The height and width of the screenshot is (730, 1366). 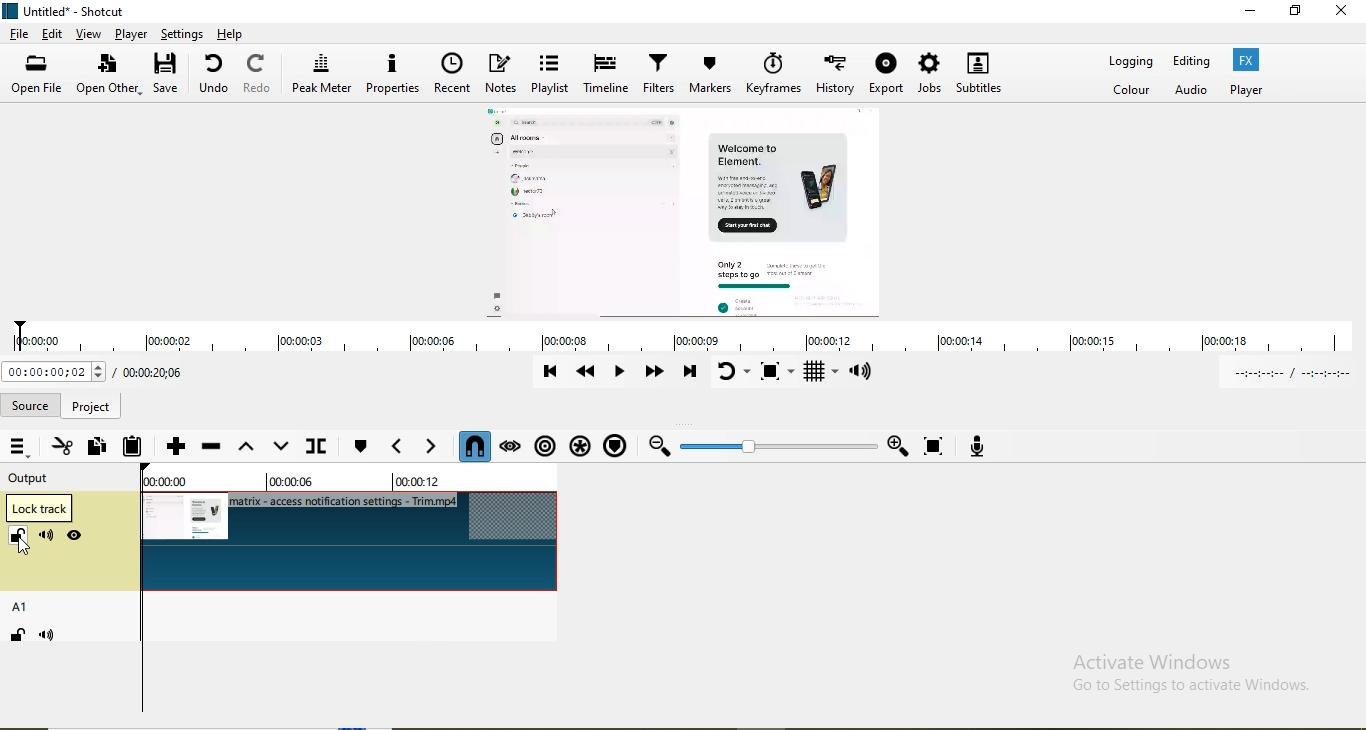 What do you see at coordinates (94, 405) in the screenshot?
I see `project` at bounding box center [94, 405].